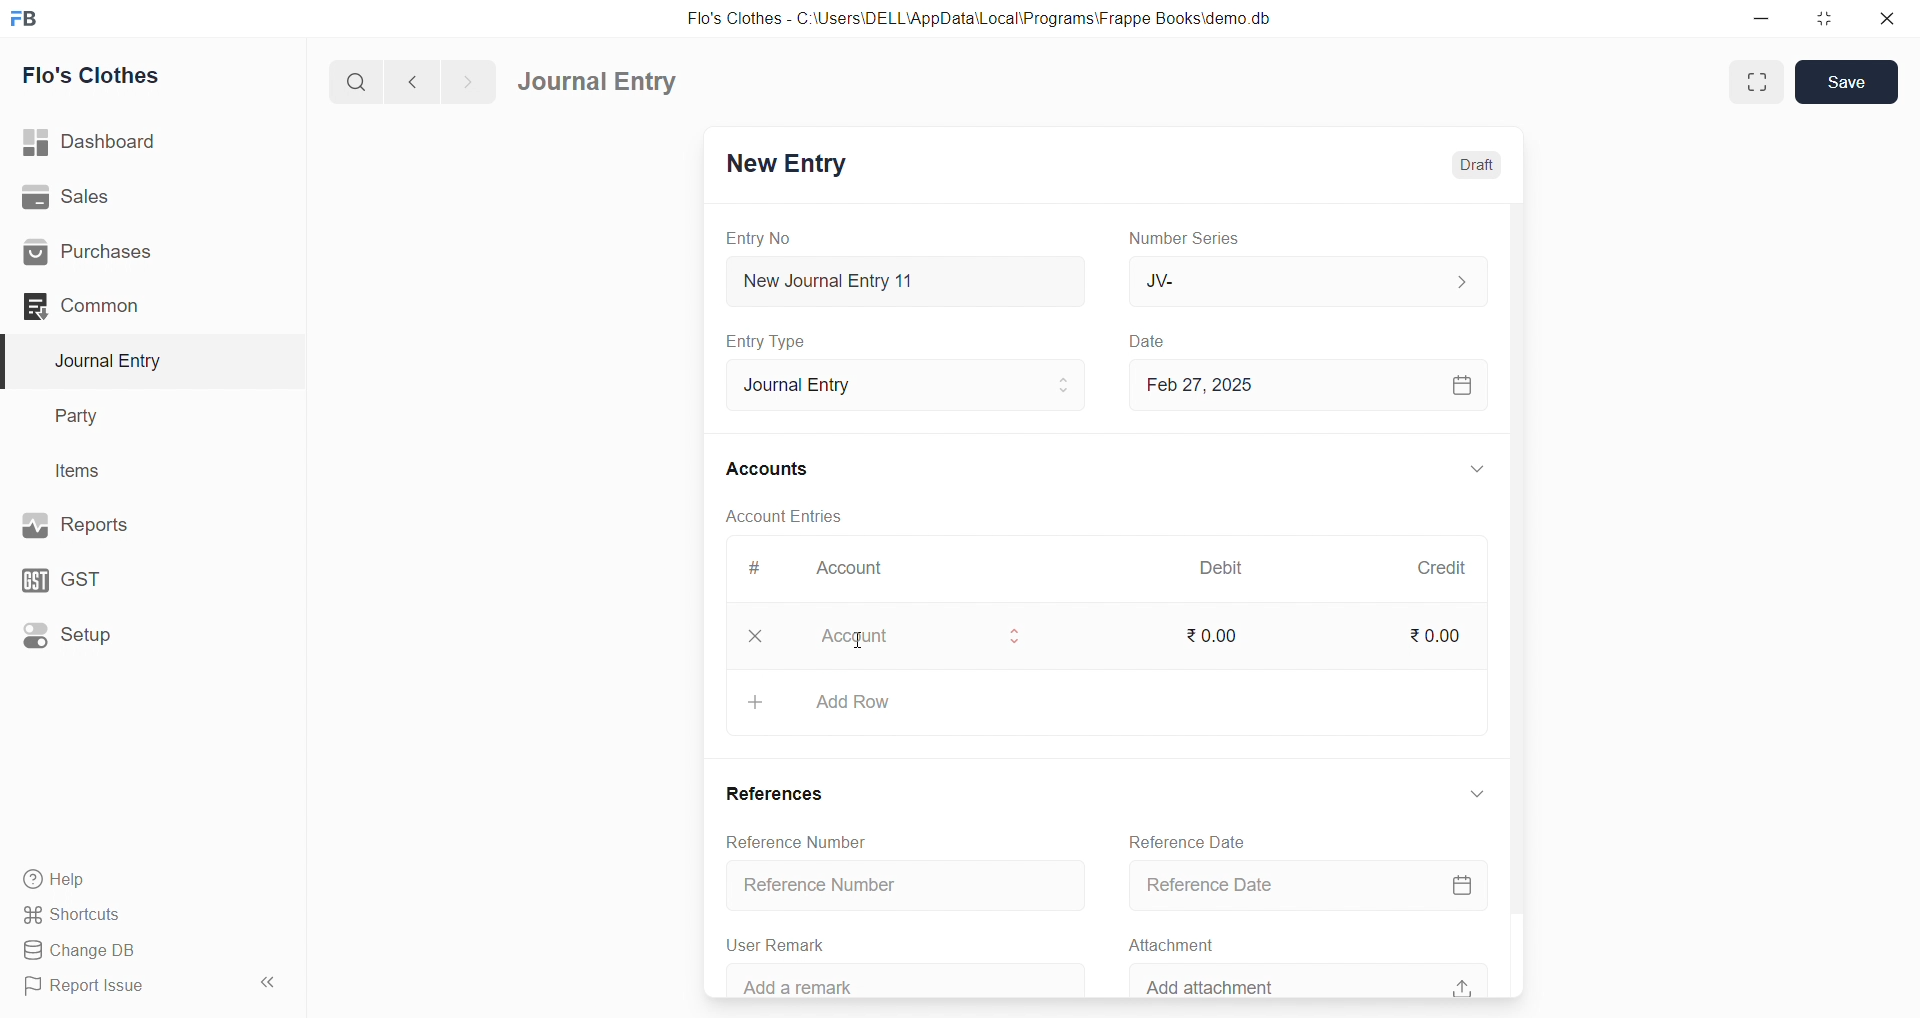 This screenshot has width=1920, height=1018. I want to click on Debit, so click(1225, 566).